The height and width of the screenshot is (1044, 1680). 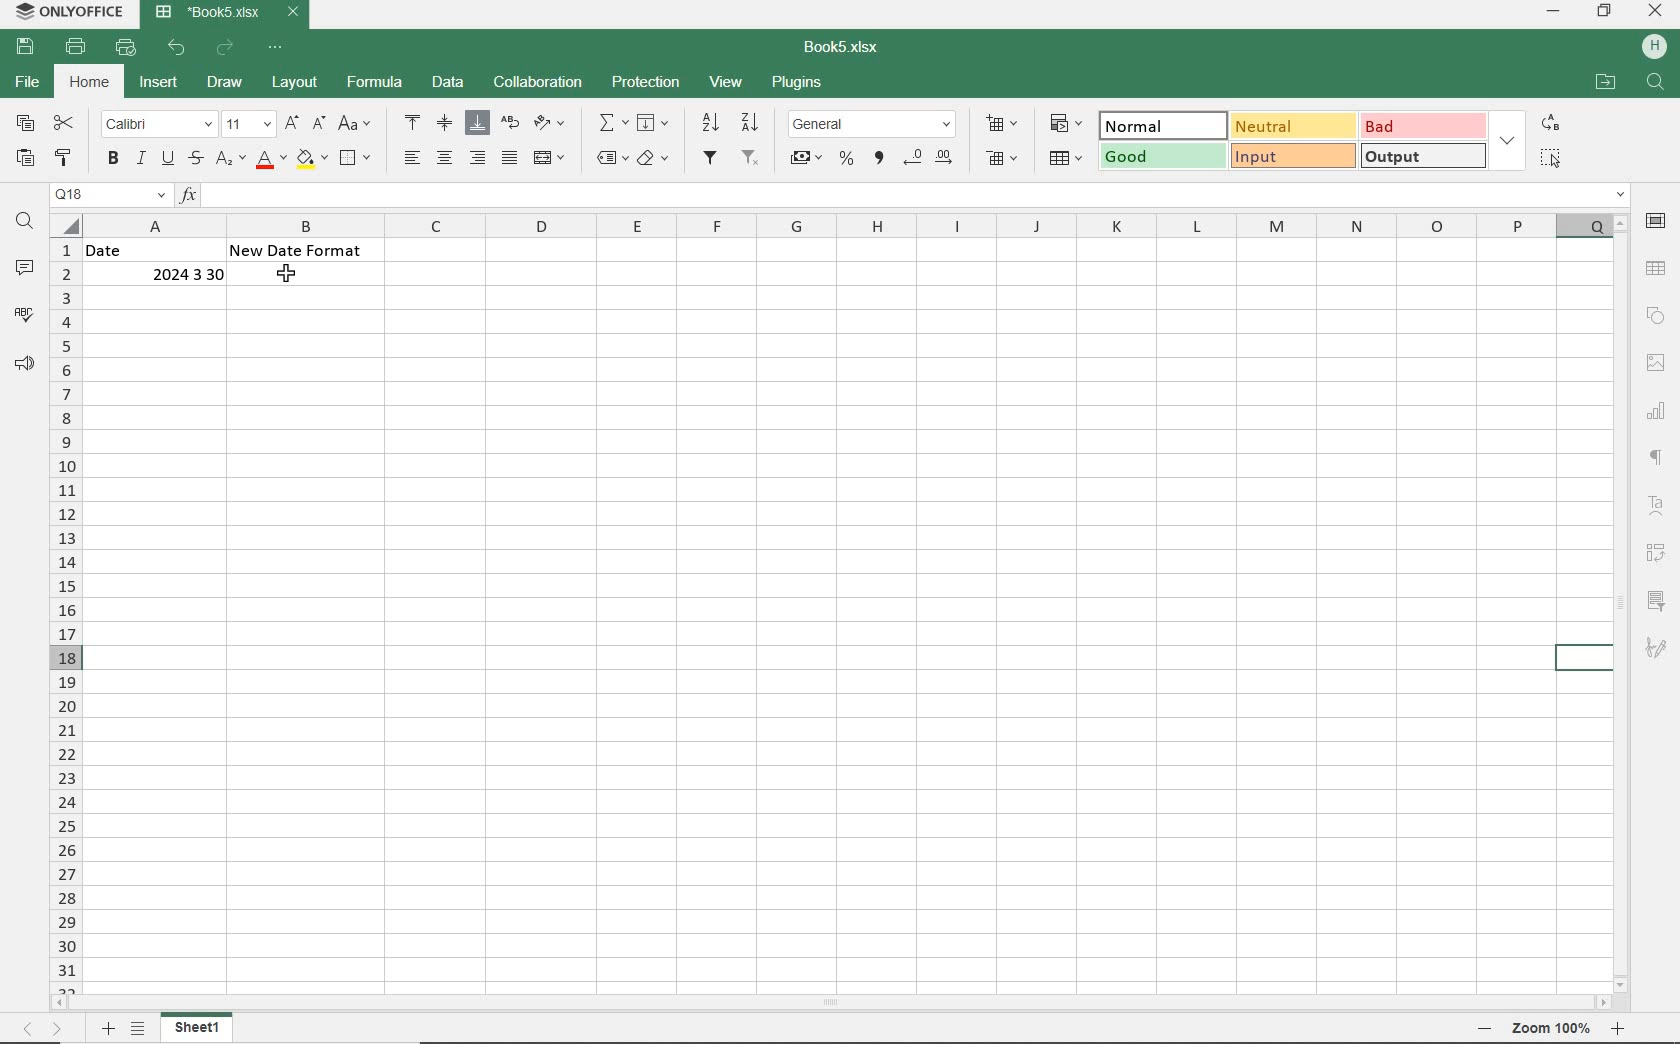 I want to click on PIVOT TABLE, so click(x=1657, y=551).